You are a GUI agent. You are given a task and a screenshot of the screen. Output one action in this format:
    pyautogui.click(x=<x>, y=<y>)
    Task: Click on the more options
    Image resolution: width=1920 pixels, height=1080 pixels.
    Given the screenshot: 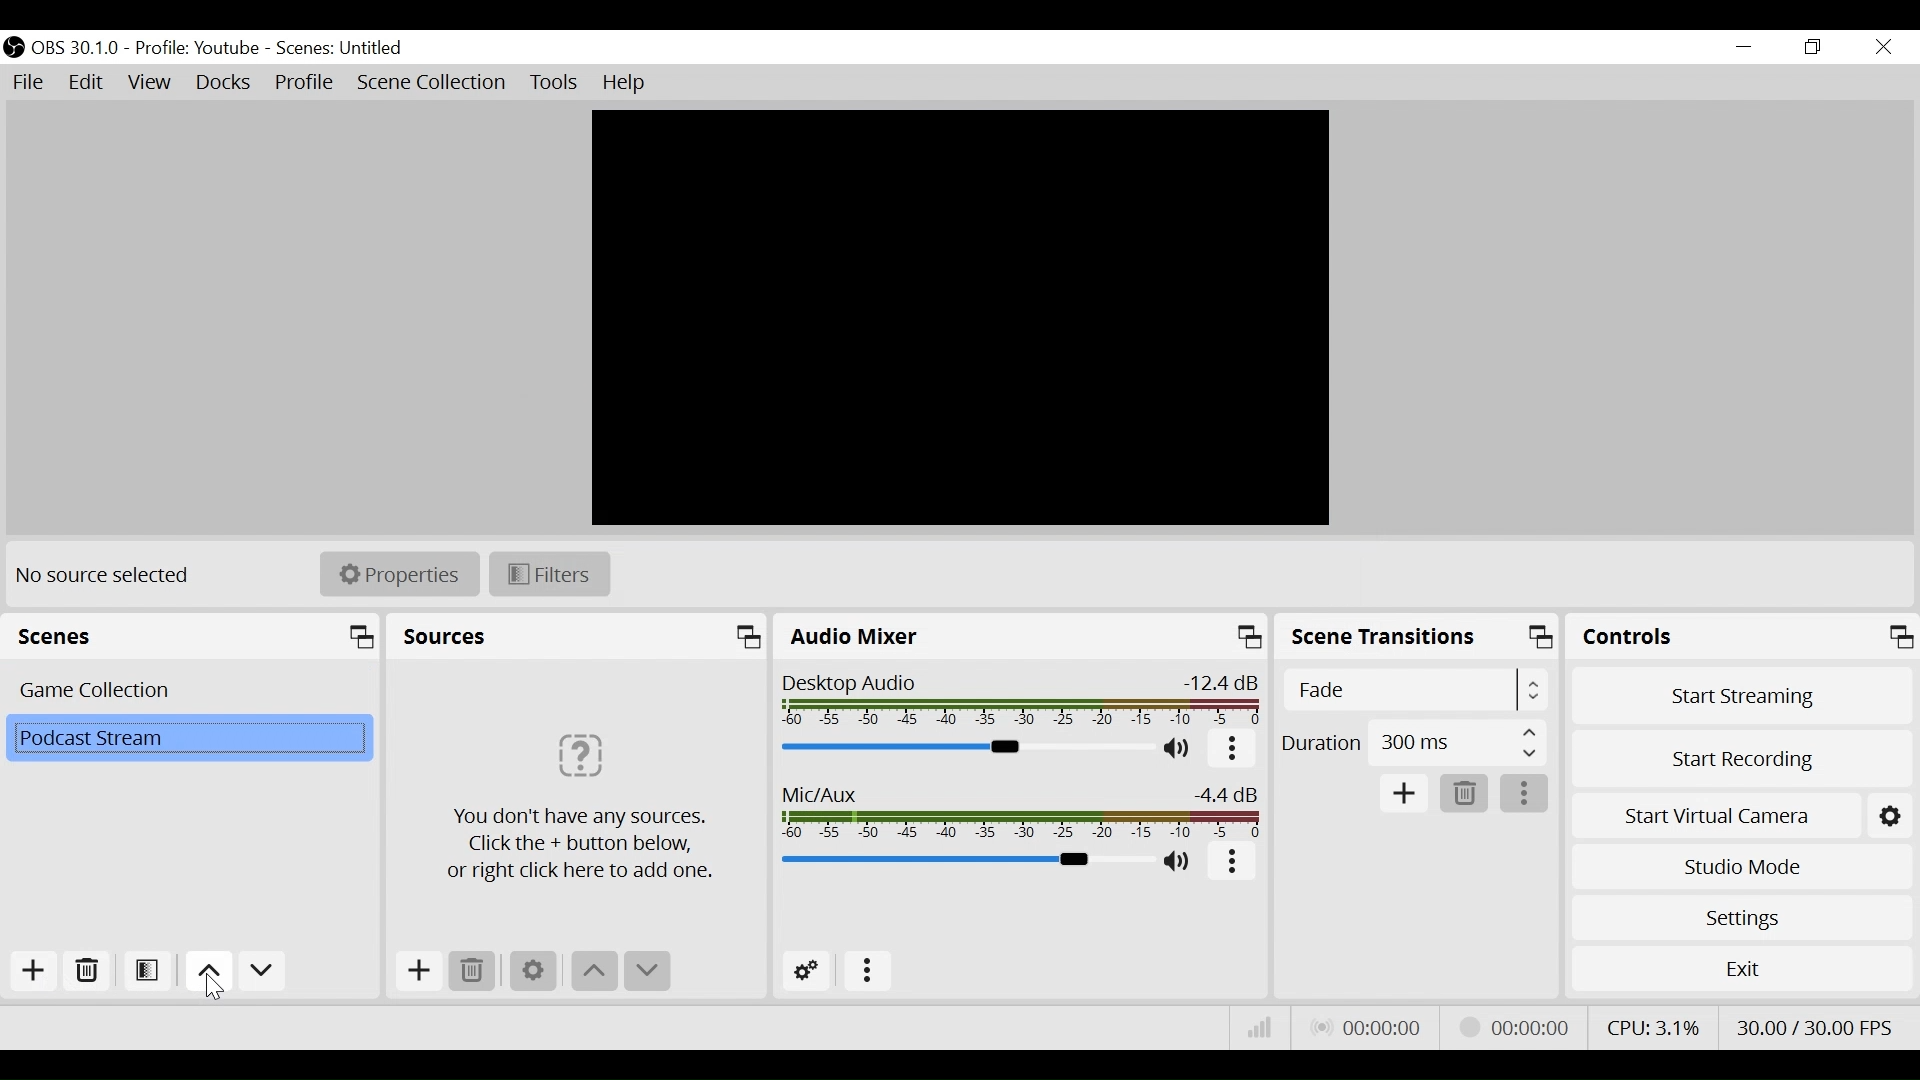 What is the action you would take?
    pyautogui.click(x=1231, y=751)
    